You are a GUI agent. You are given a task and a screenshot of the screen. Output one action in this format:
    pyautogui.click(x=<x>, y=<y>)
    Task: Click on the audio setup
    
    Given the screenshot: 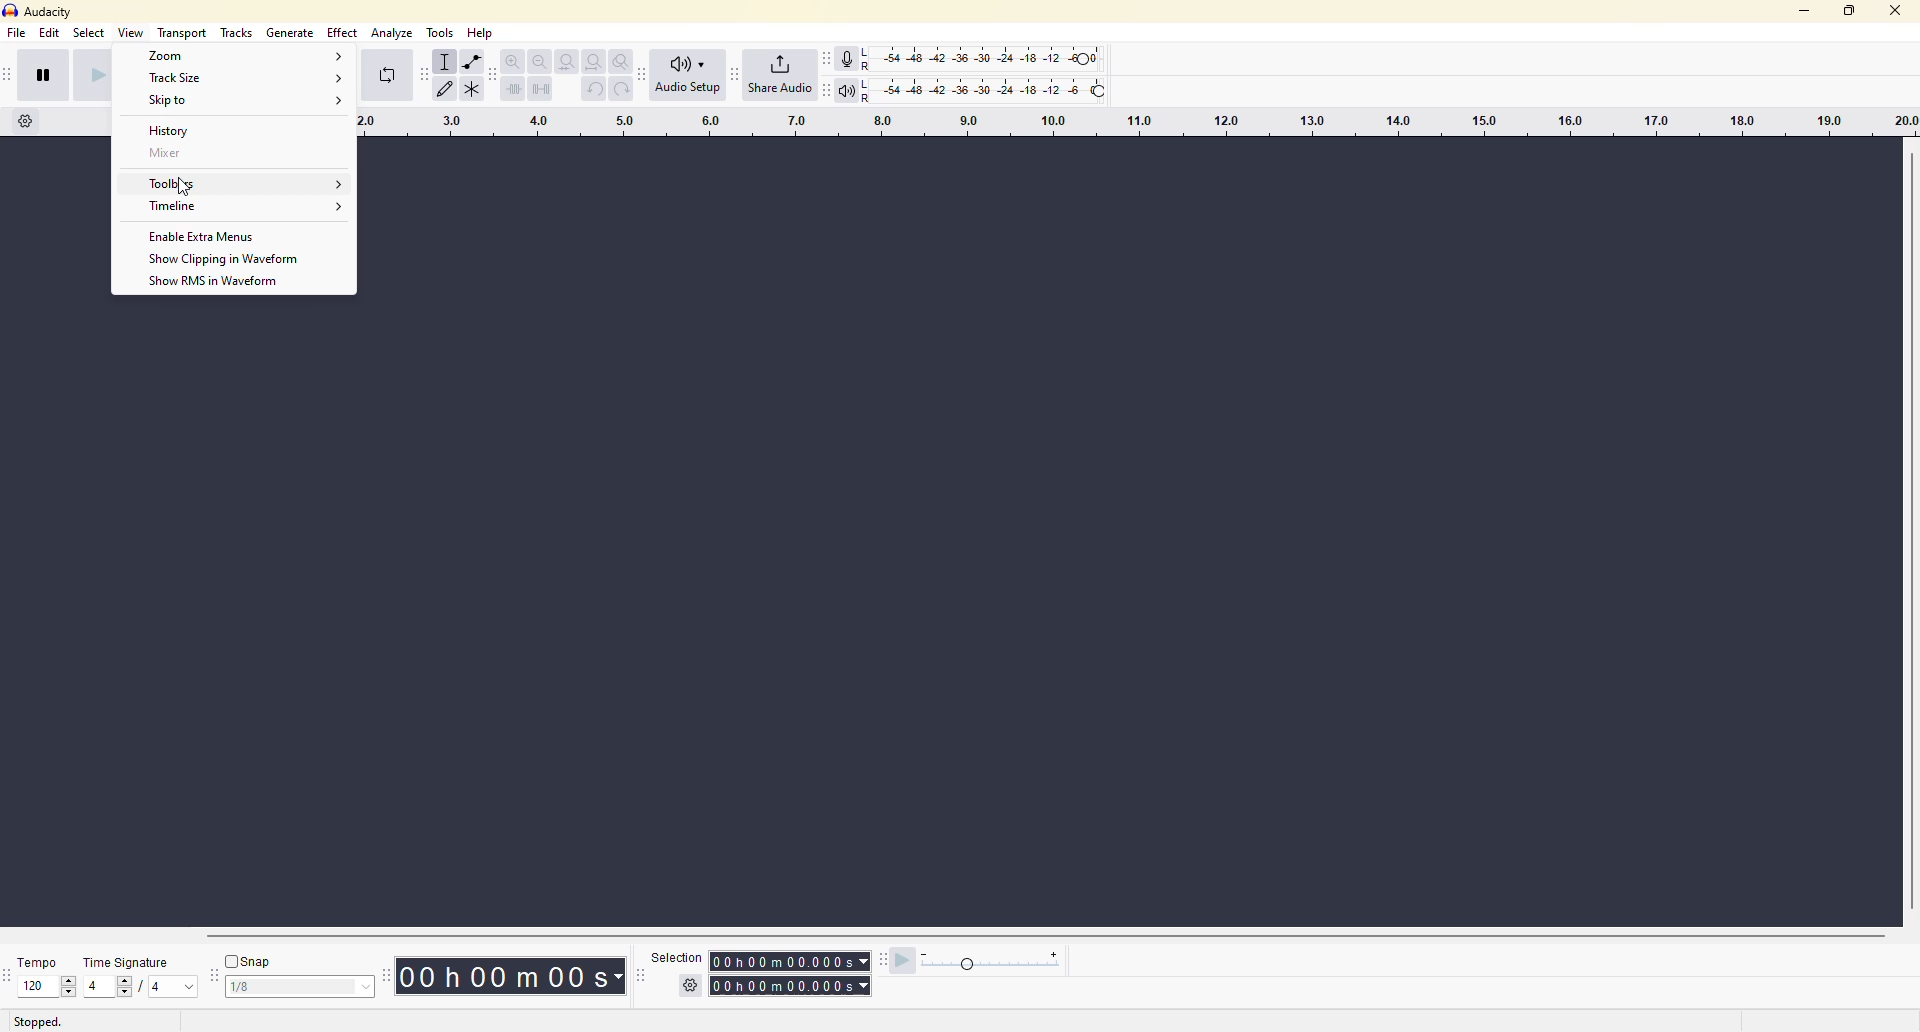 What is the action you would take?
    pyautogui.click(x=689, y=76)
    